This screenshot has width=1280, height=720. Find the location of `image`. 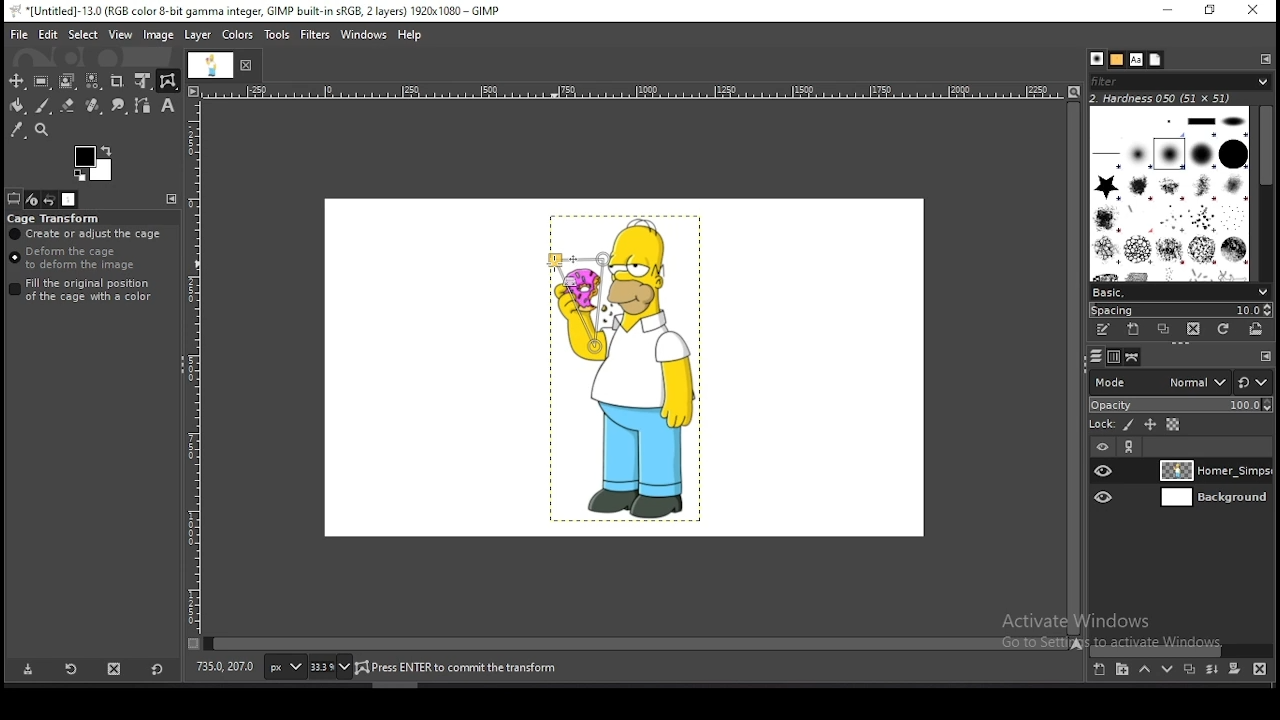

image is located at coordinates (160, 37).